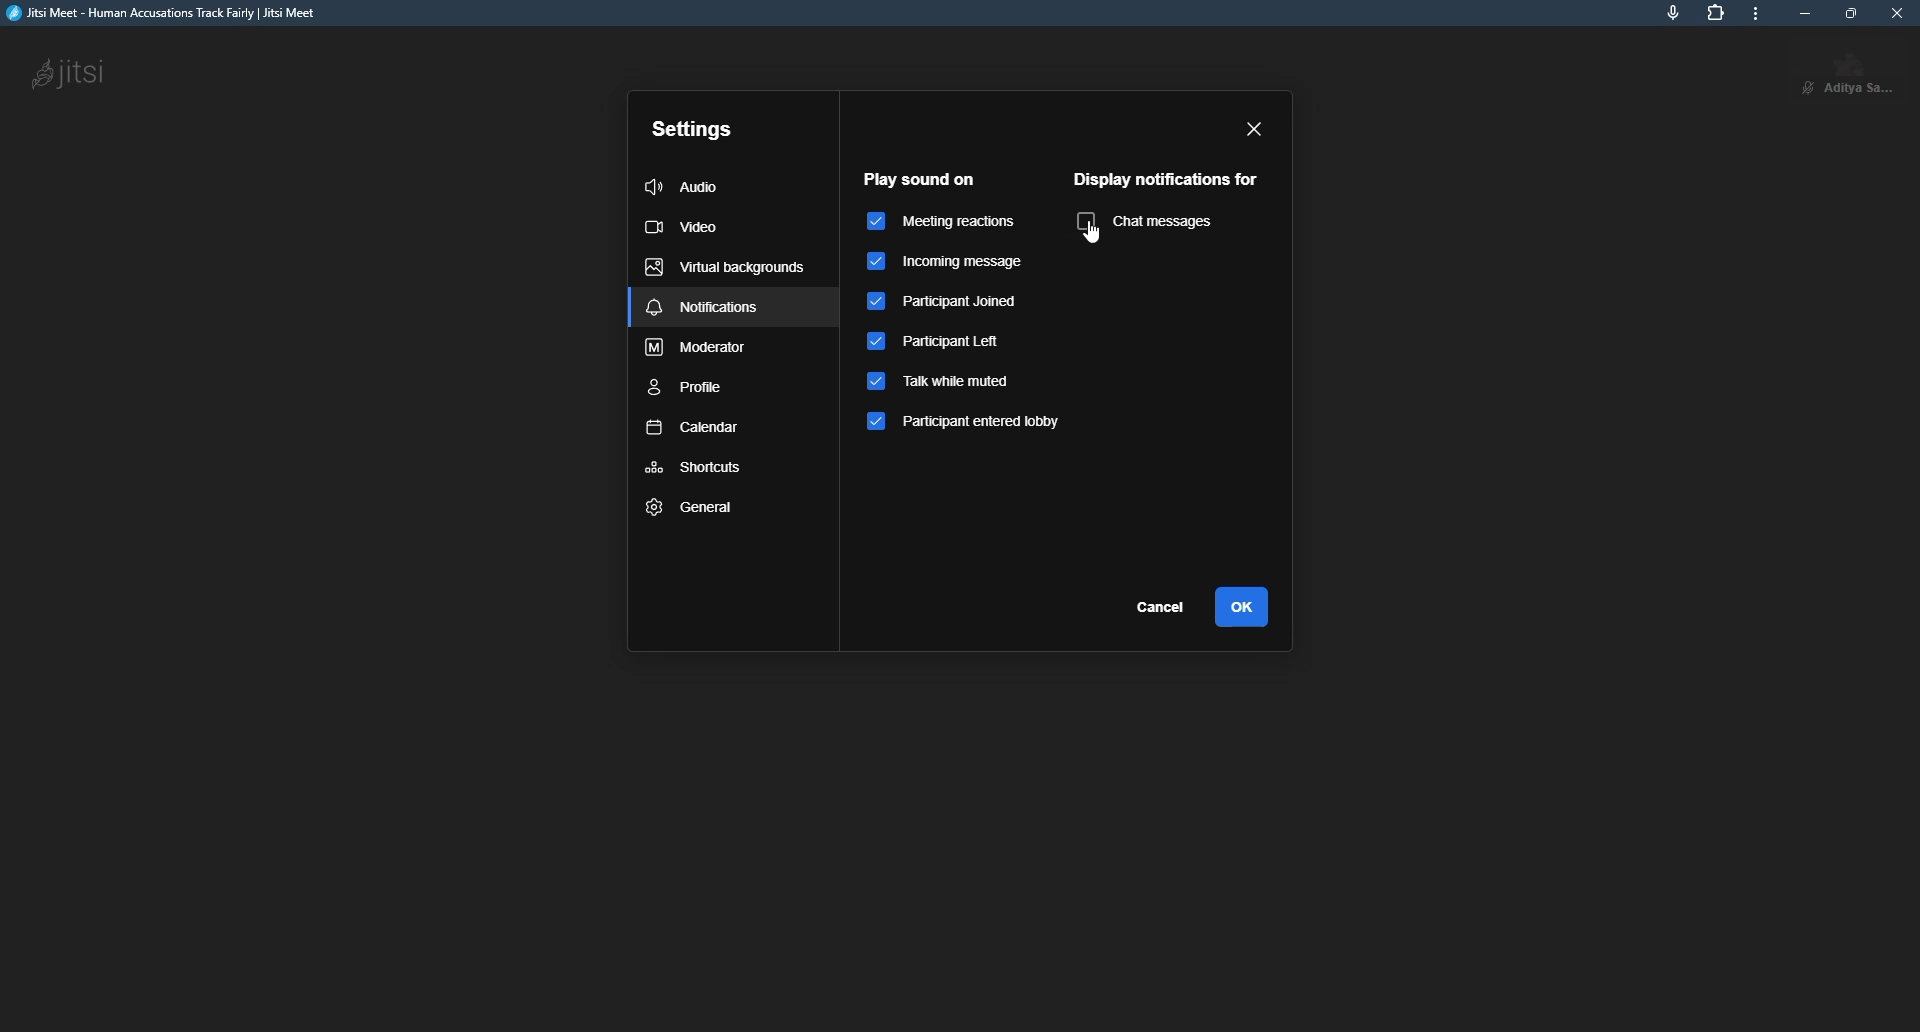 Image resolution: width=1920 pixels, height=1032 pixels. I want to click on maximize, so click(1851, 13).